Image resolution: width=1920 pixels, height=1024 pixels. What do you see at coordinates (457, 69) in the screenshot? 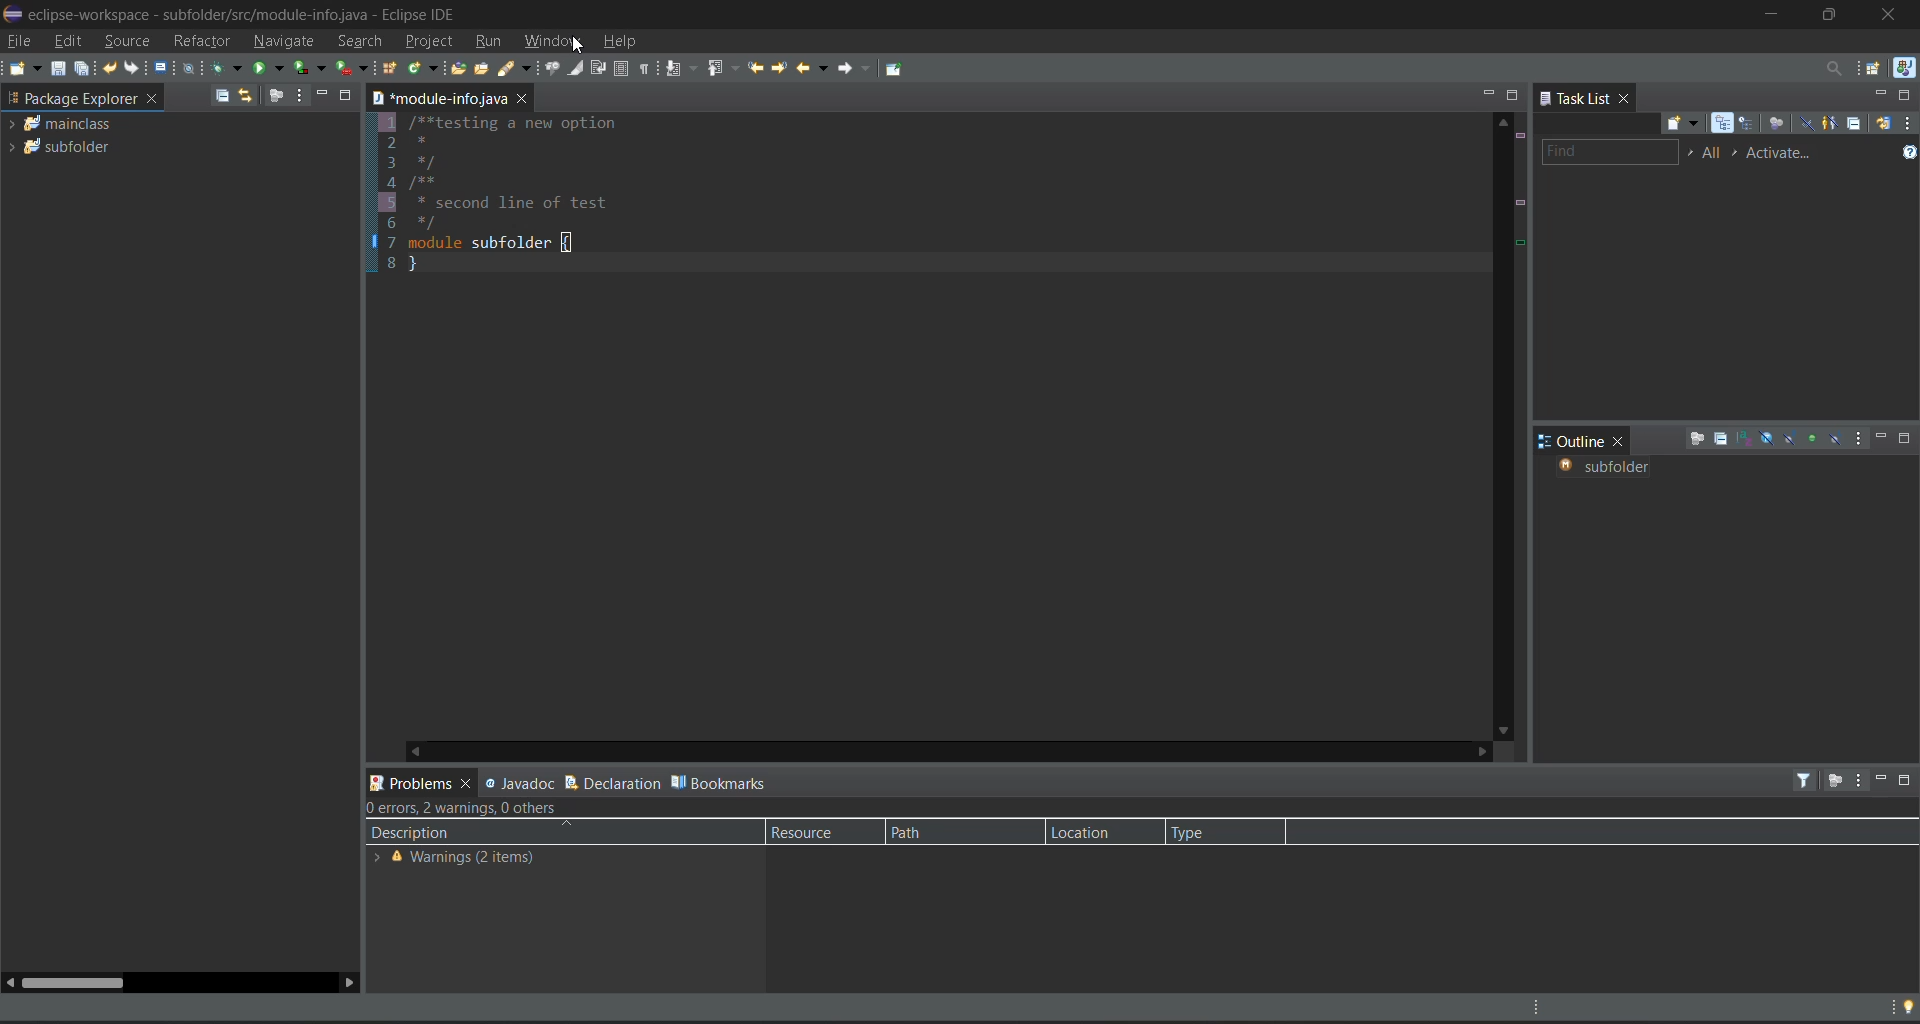
I see `open type` at bounding box center [457, 69].